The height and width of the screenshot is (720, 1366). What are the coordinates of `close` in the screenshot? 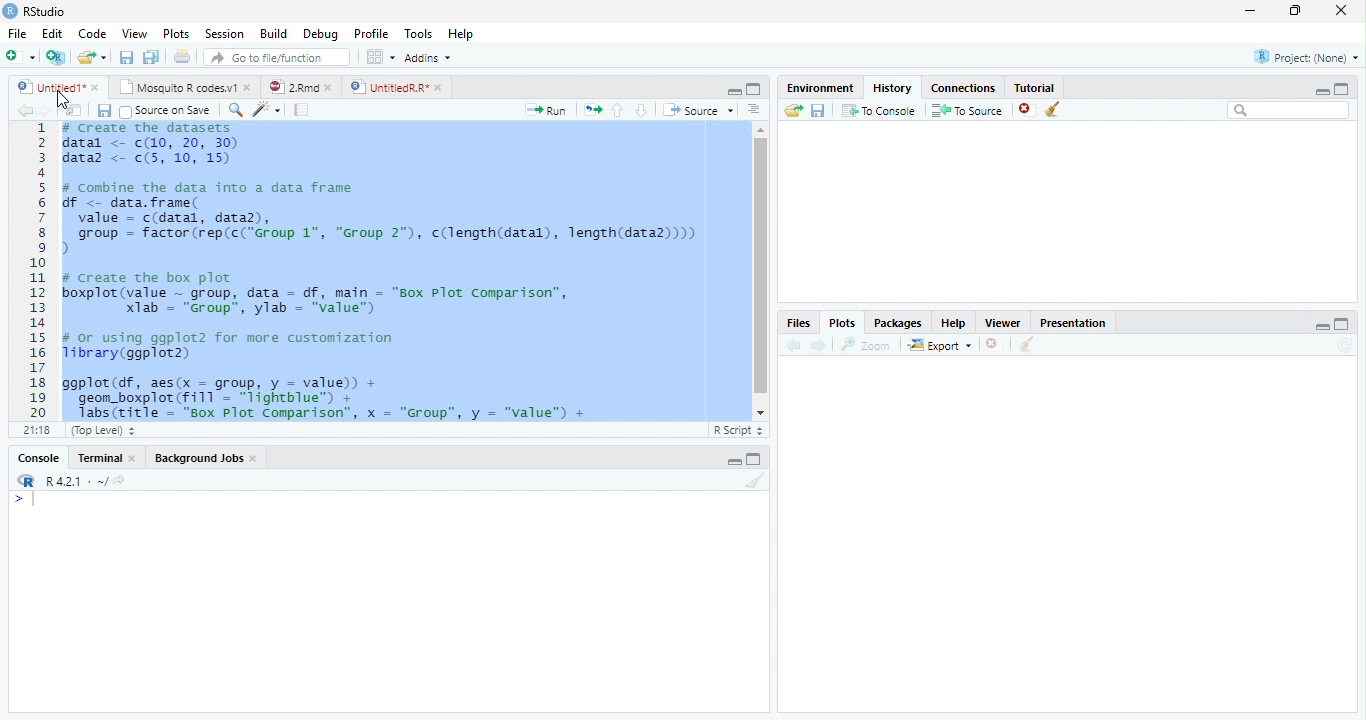 It's located at (132, 457).